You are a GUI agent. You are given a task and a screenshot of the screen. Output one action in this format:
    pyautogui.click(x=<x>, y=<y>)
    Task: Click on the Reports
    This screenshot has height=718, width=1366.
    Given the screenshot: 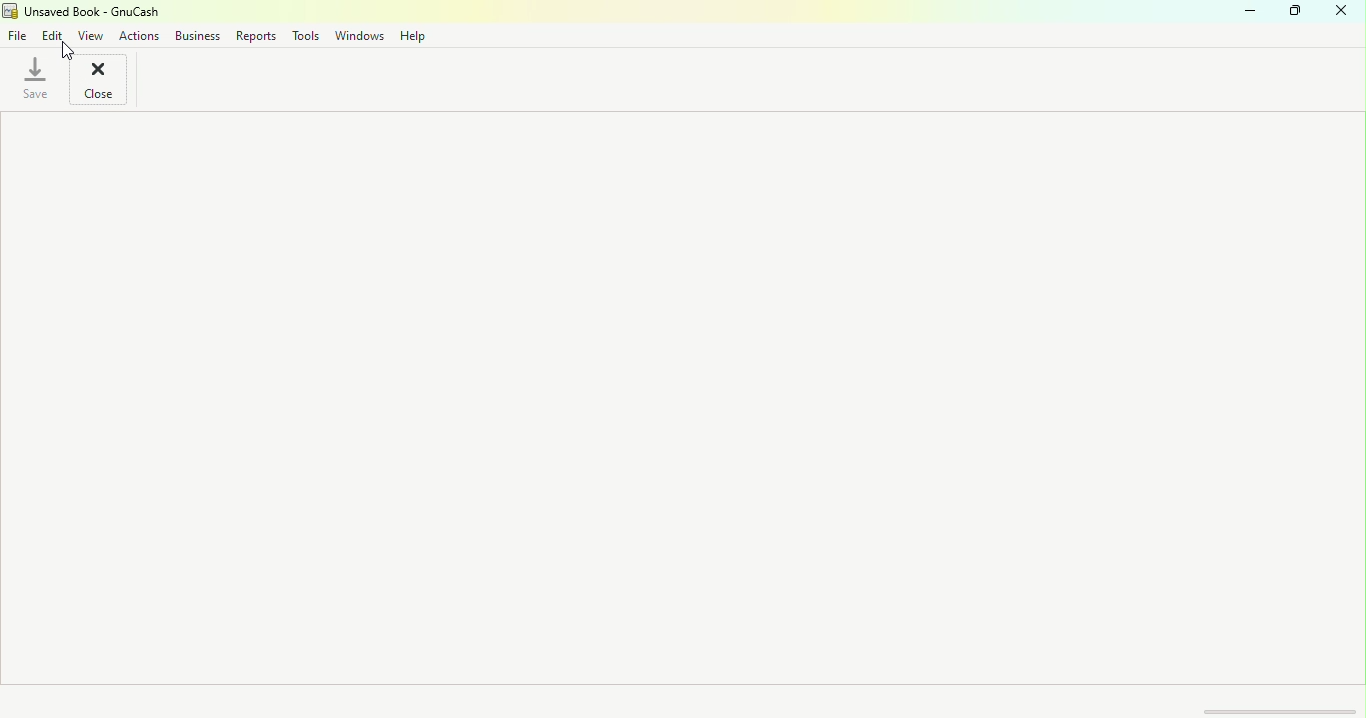 What is the action you would take?
    pyautogui.click(x=254, y=34)
    